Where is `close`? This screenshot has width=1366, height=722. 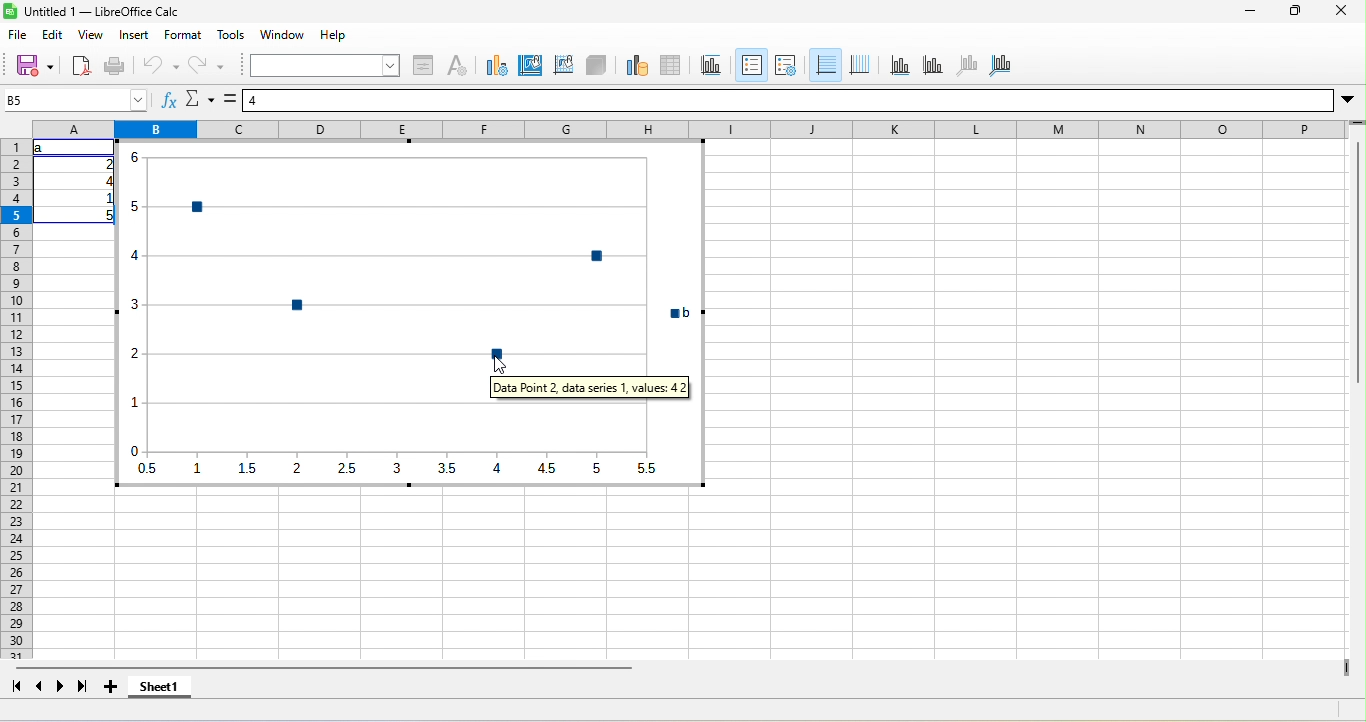 close is located at coordinates (1341, 10).